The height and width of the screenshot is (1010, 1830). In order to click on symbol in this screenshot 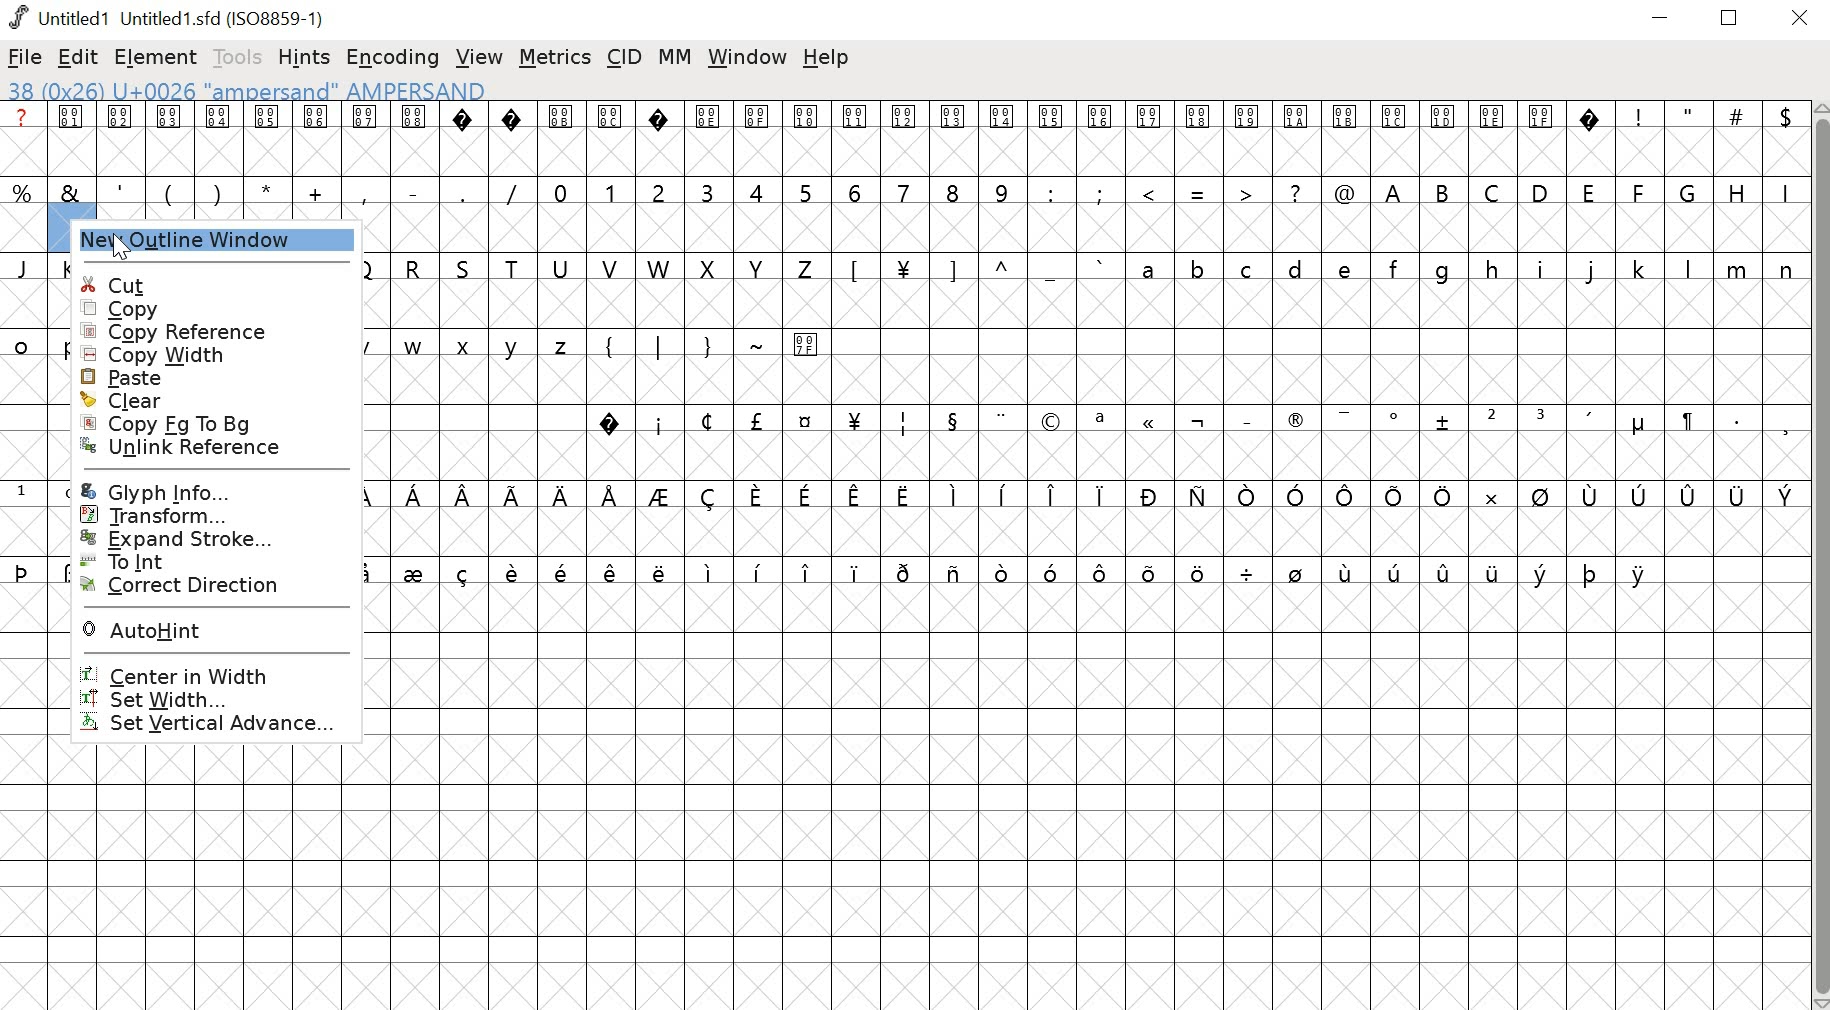, I will do `click(804, 496)`.